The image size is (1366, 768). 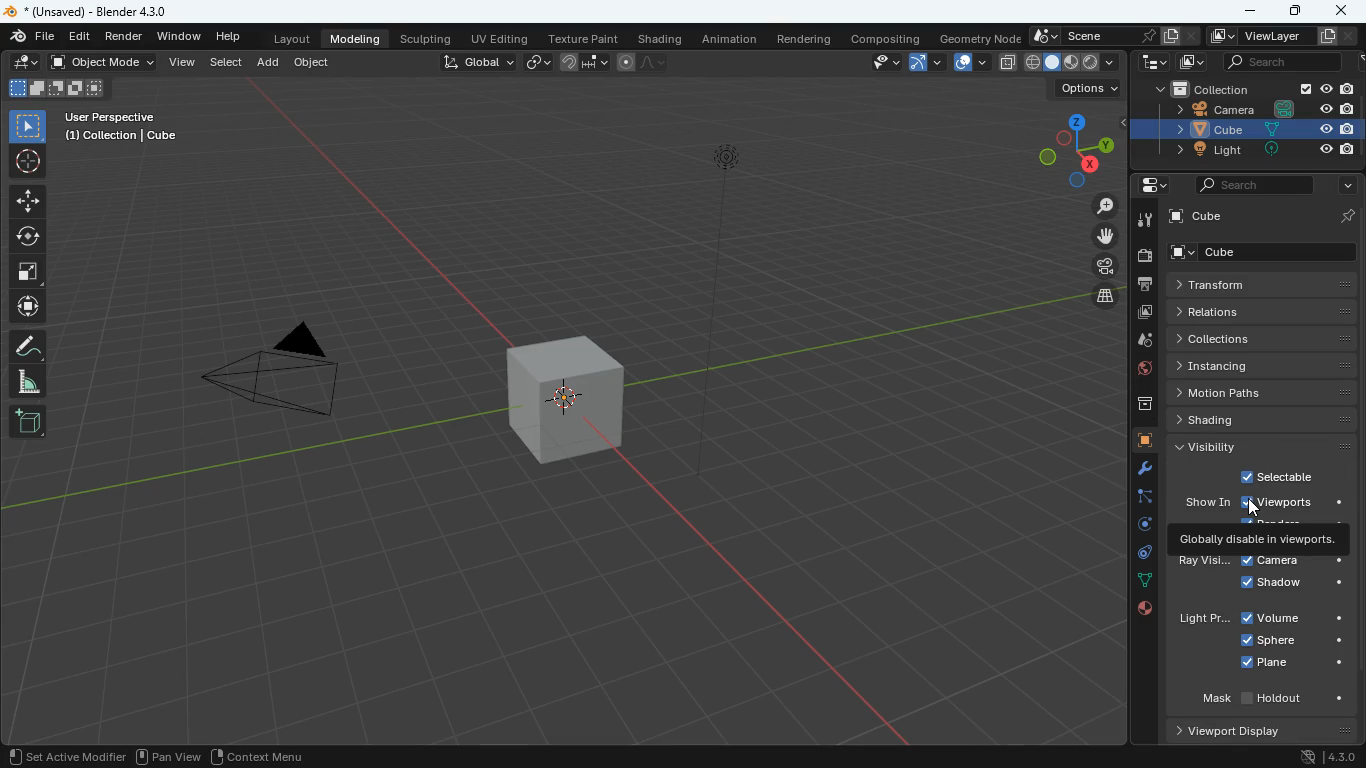 What do you see at coordinates (279, 377) in the screenshot?
I see `camera` at bounding box center [279, 377].